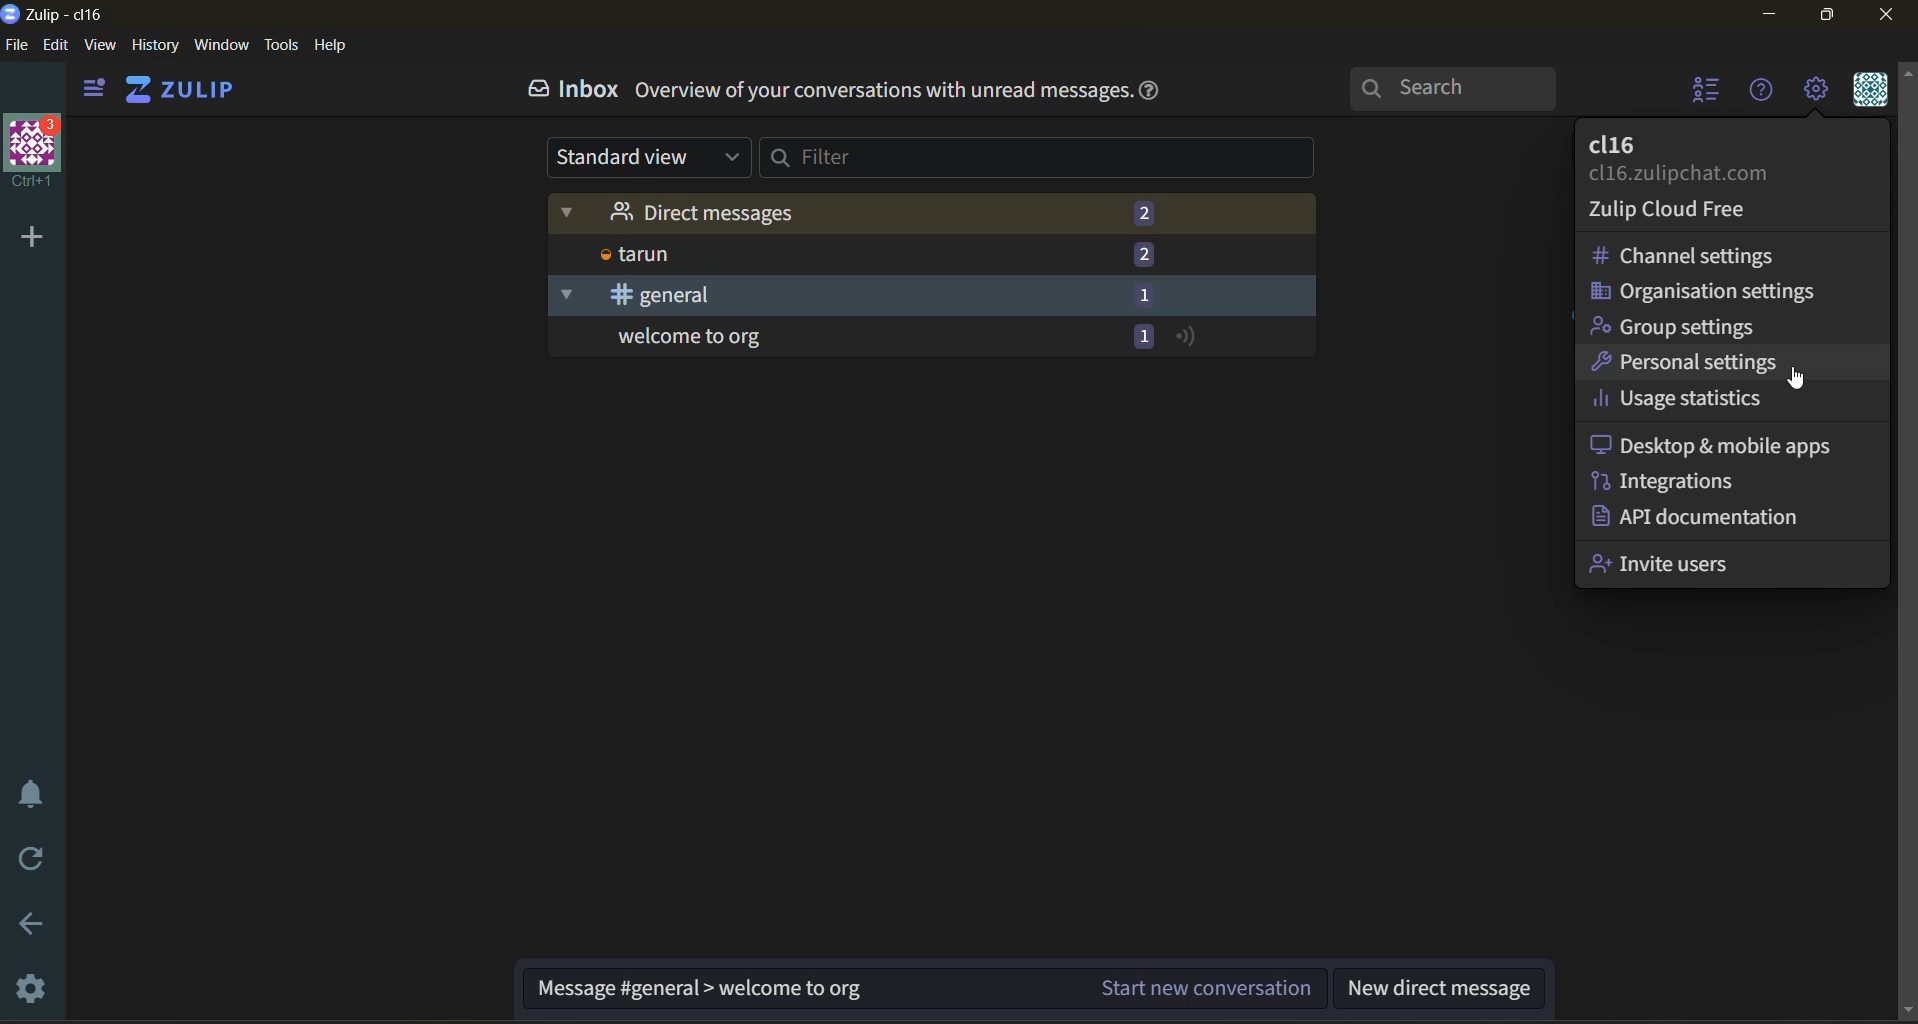 The width and height of the screenshot is (1918, 1024). What do you see at coordinates (1724, 254) in the screenshot?
I see `channel settings` at bounding box center [1724, 254].